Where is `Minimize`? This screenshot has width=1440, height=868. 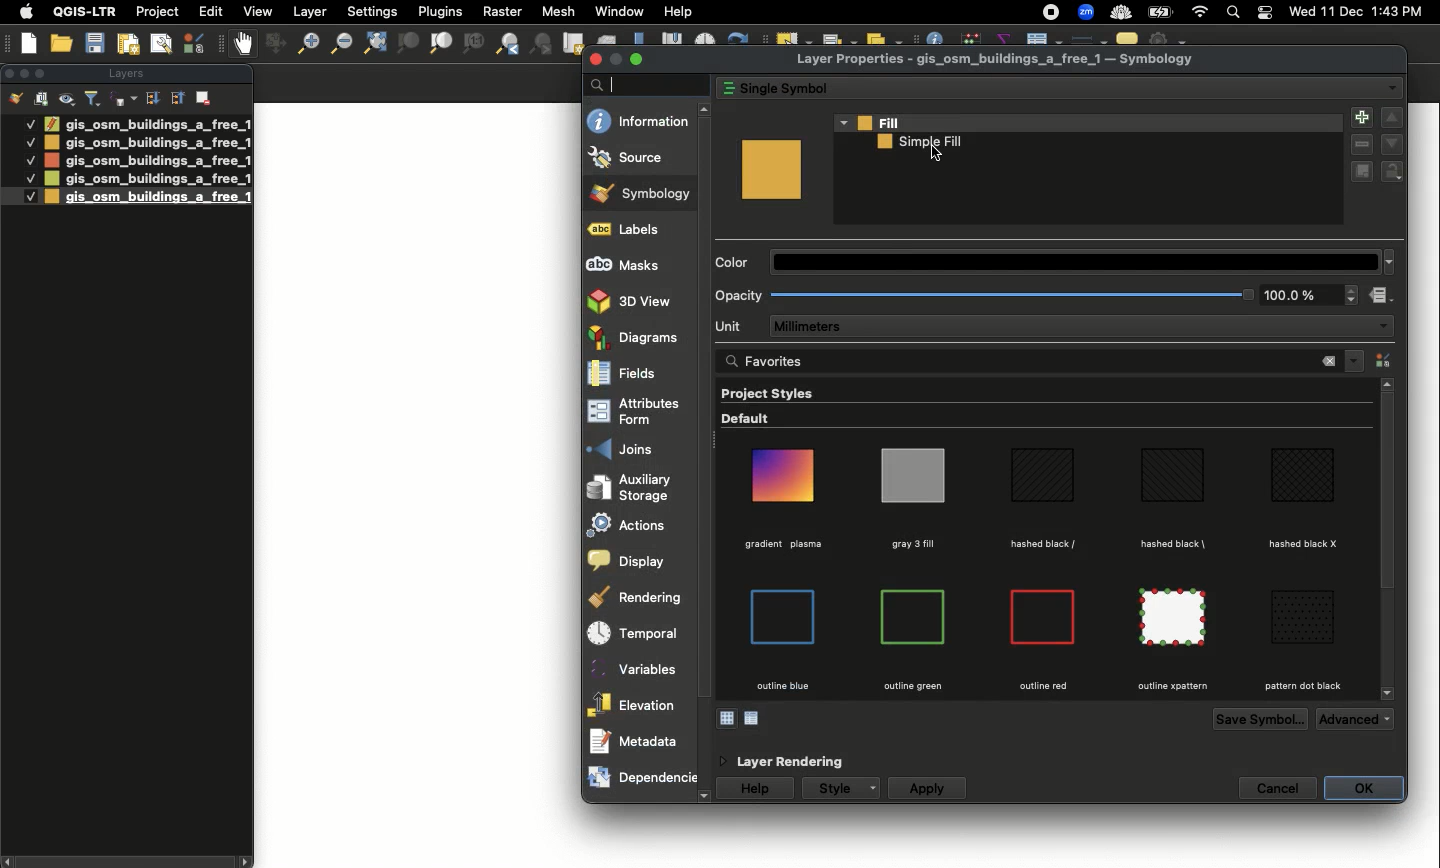
Minimize is located at coordinates (615, 59).